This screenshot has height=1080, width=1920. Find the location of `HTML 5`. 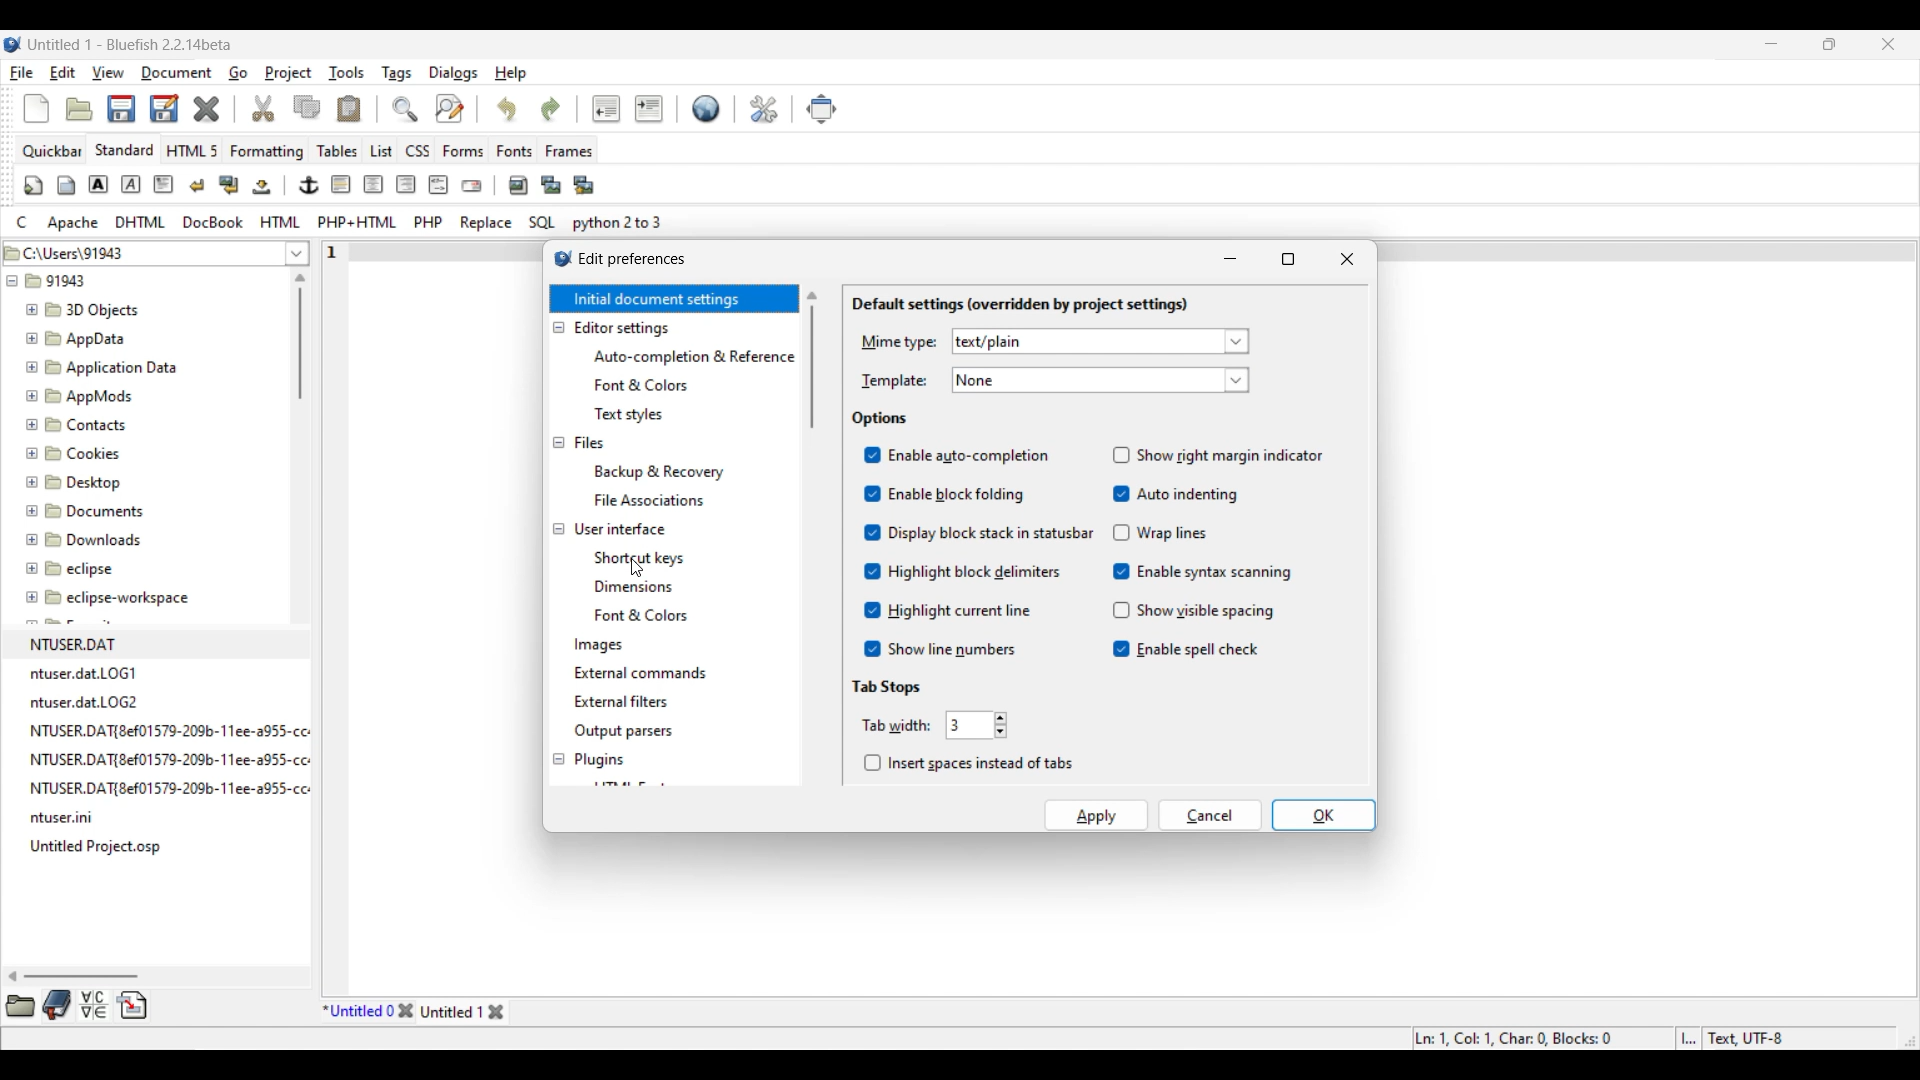

HTML 5 is located at coordinates (193, 150).